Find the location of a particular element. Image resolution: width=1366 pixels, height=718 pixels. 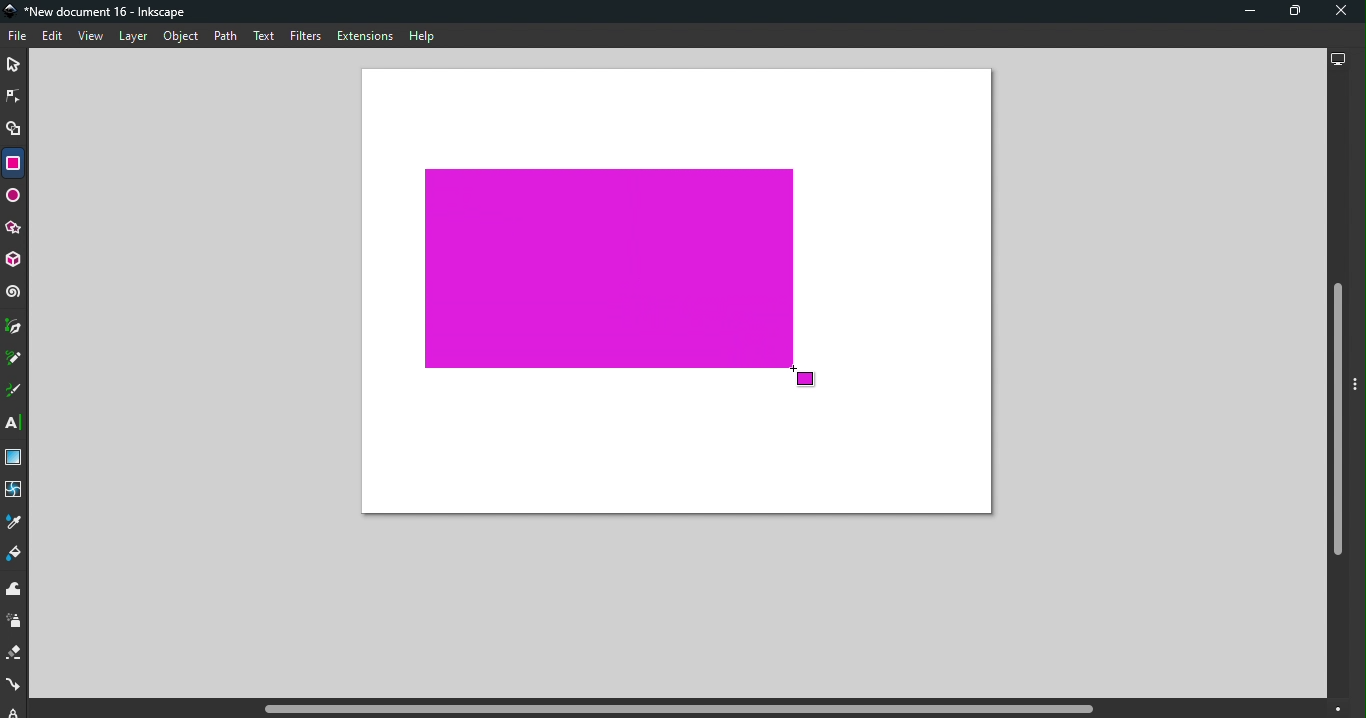

Toggle command panel is located at coordinates (1358, 386).